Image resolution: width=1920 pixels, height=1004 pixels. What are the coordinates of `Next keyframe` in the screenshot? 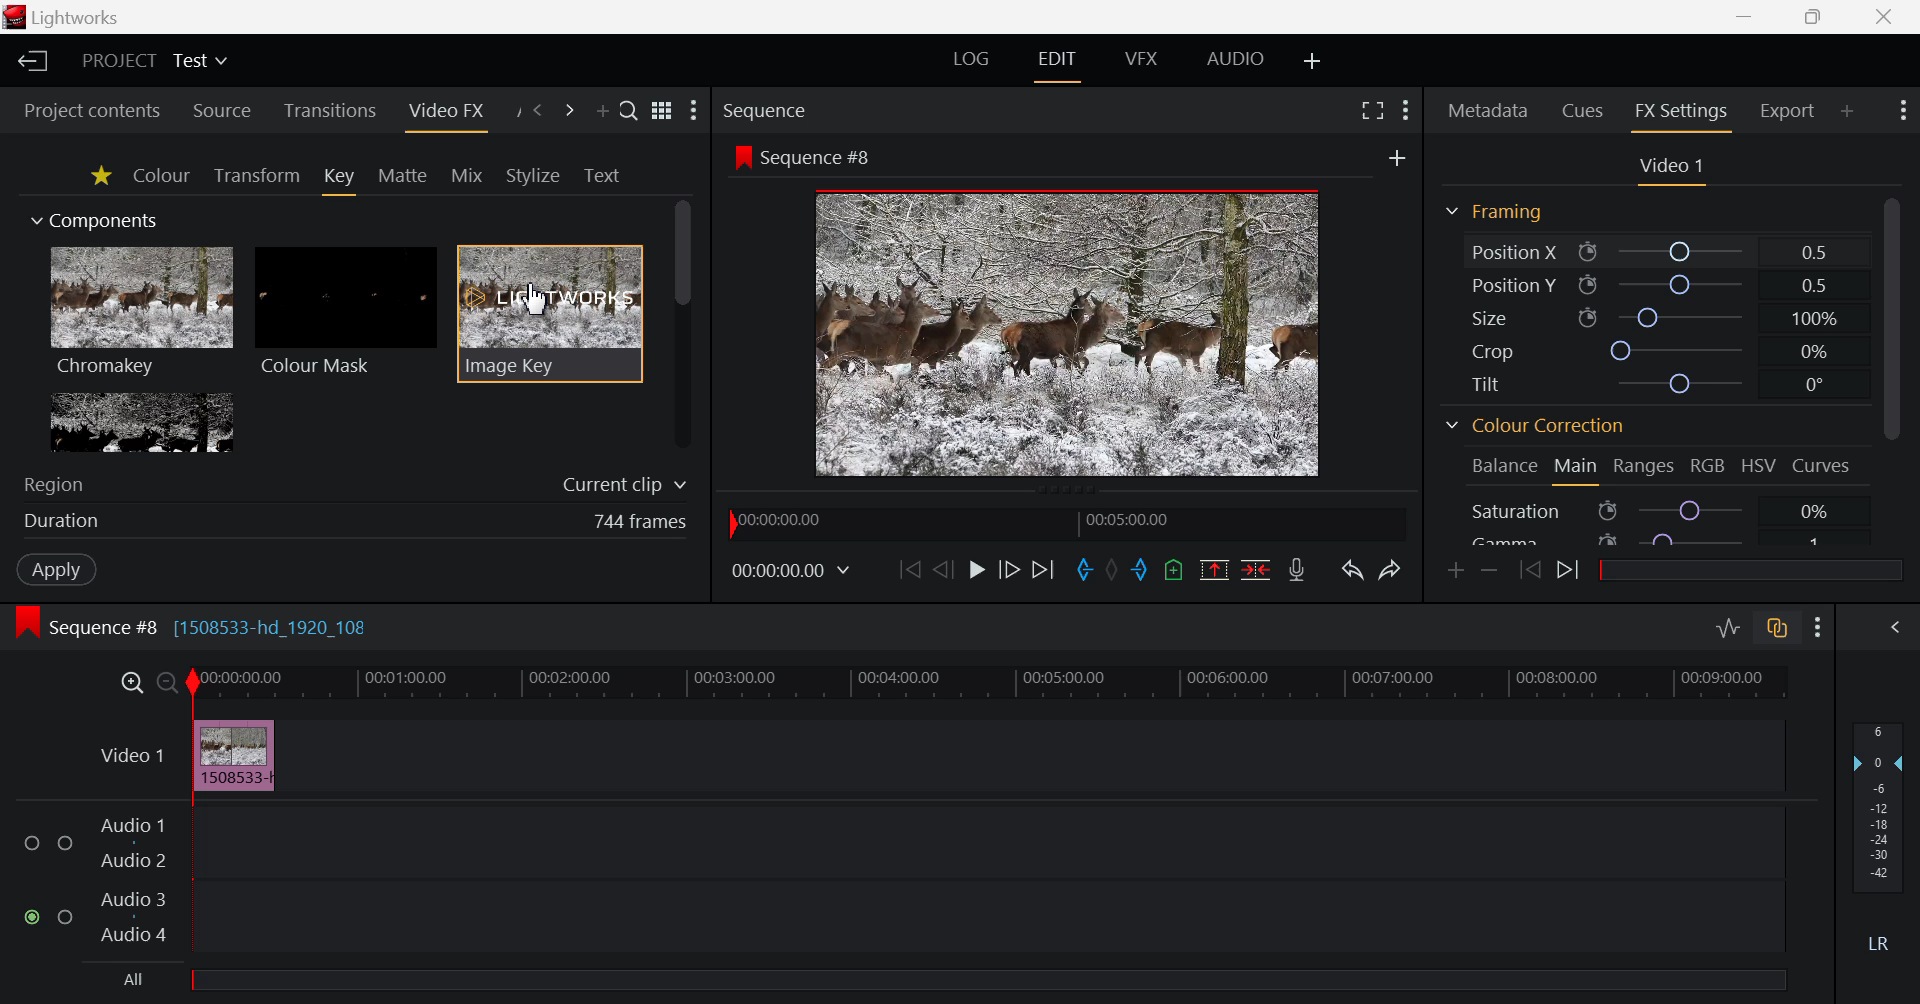 It's located at (1568, 574).